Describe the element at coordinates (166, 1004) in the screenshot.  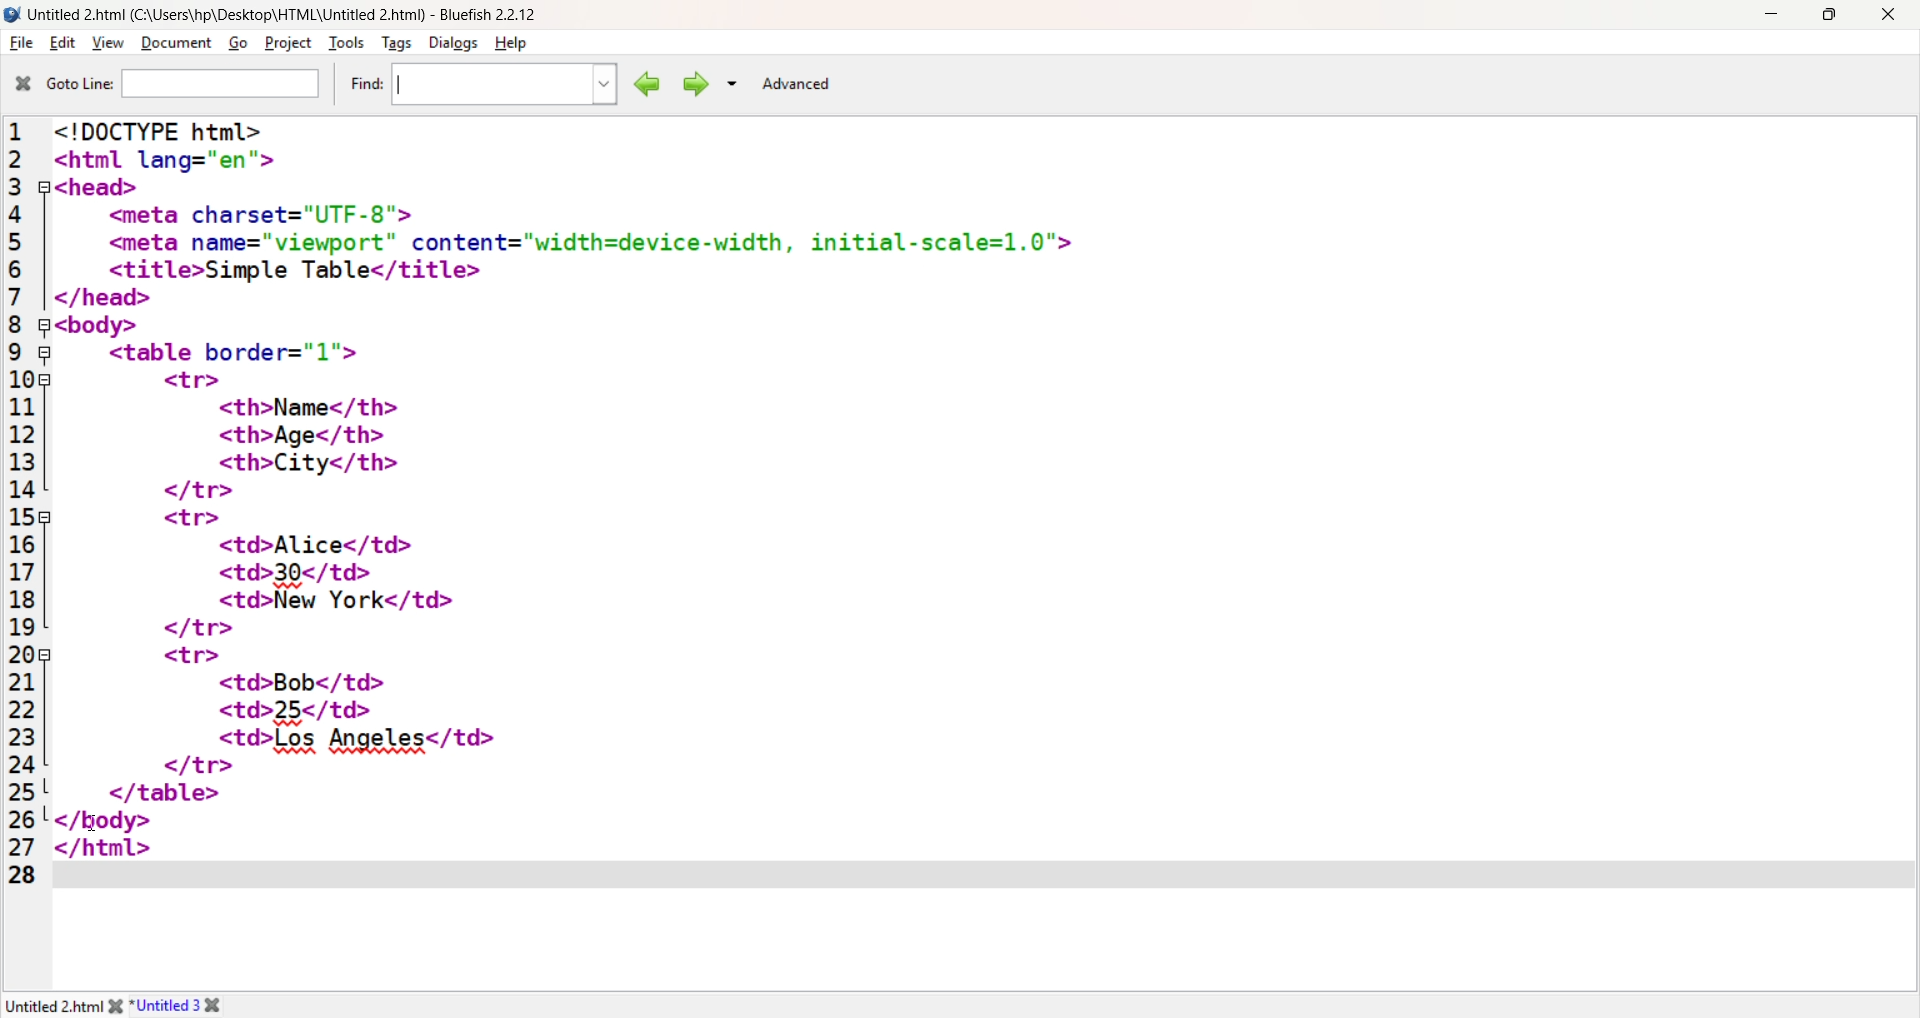
I see `Untitled 3` at that location.